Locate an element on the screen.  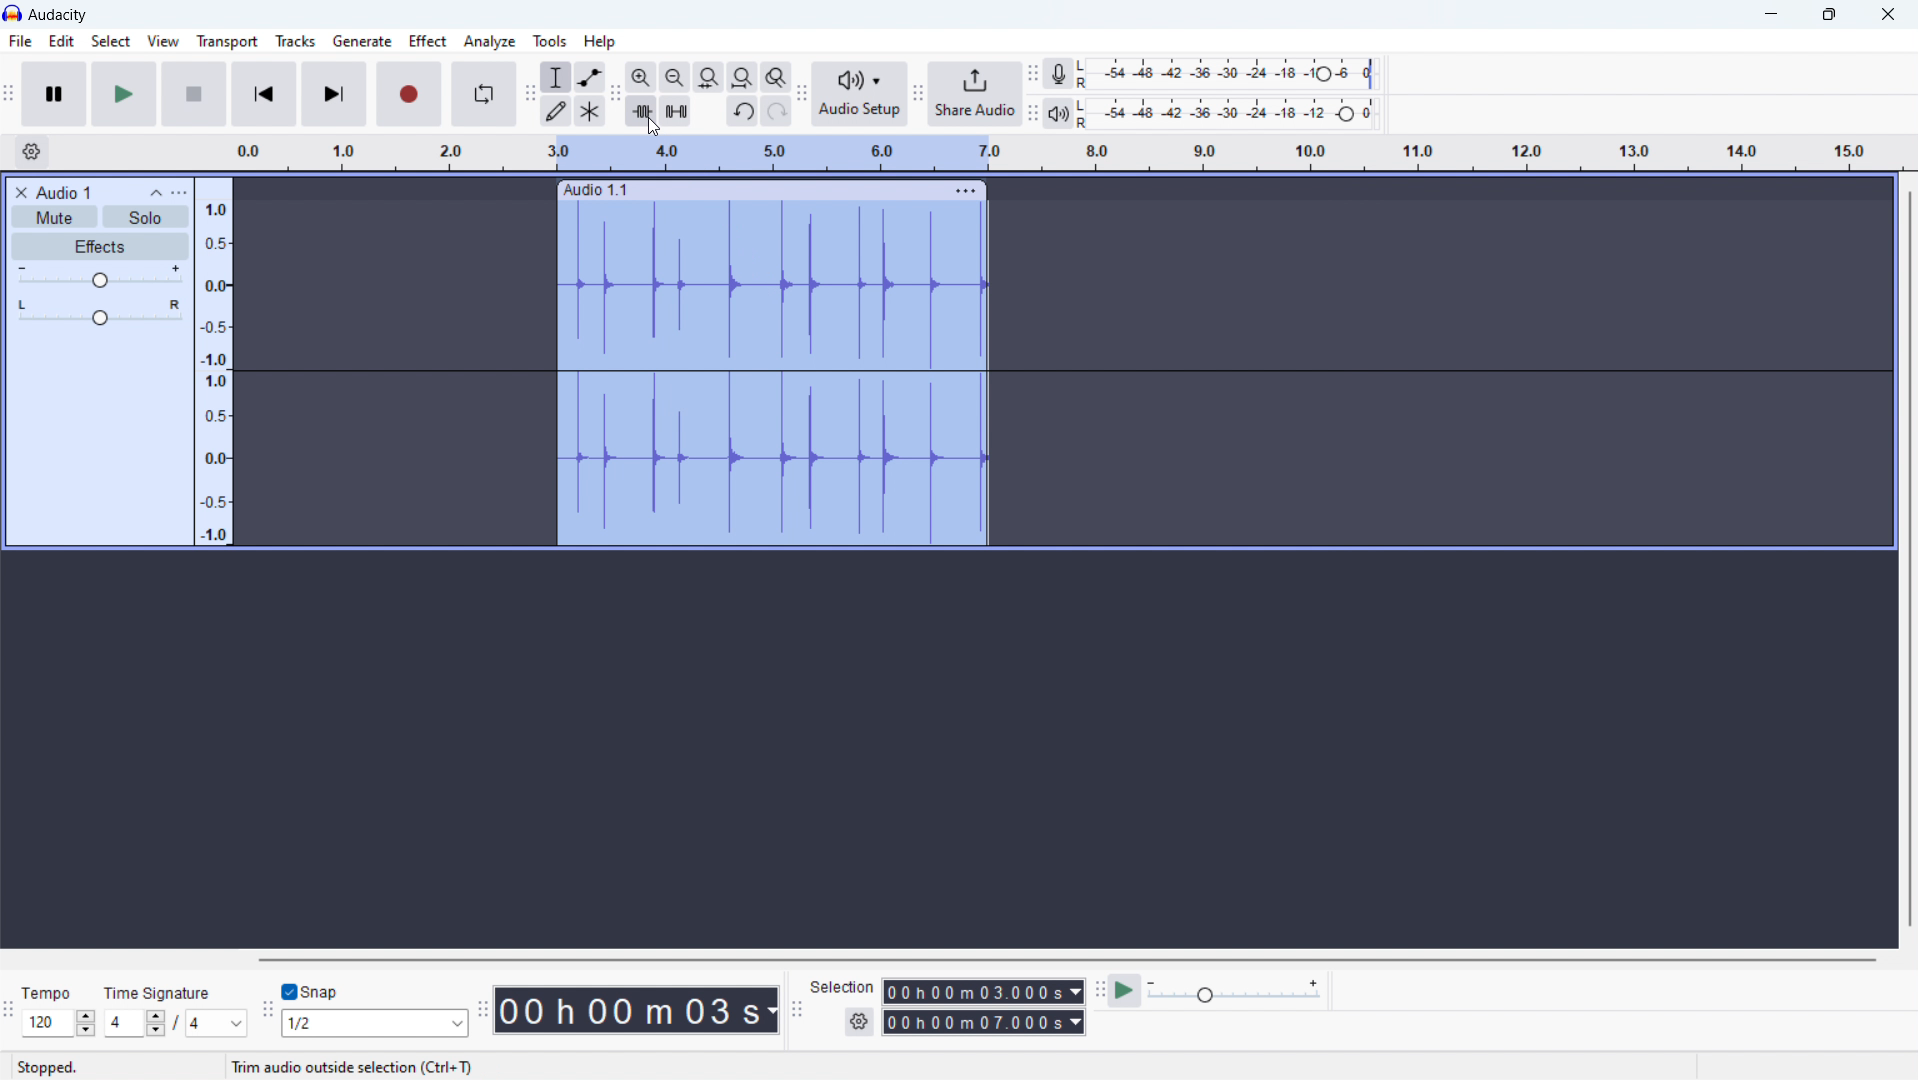
play at speed toolbar is located at coordinates (1098, 991).